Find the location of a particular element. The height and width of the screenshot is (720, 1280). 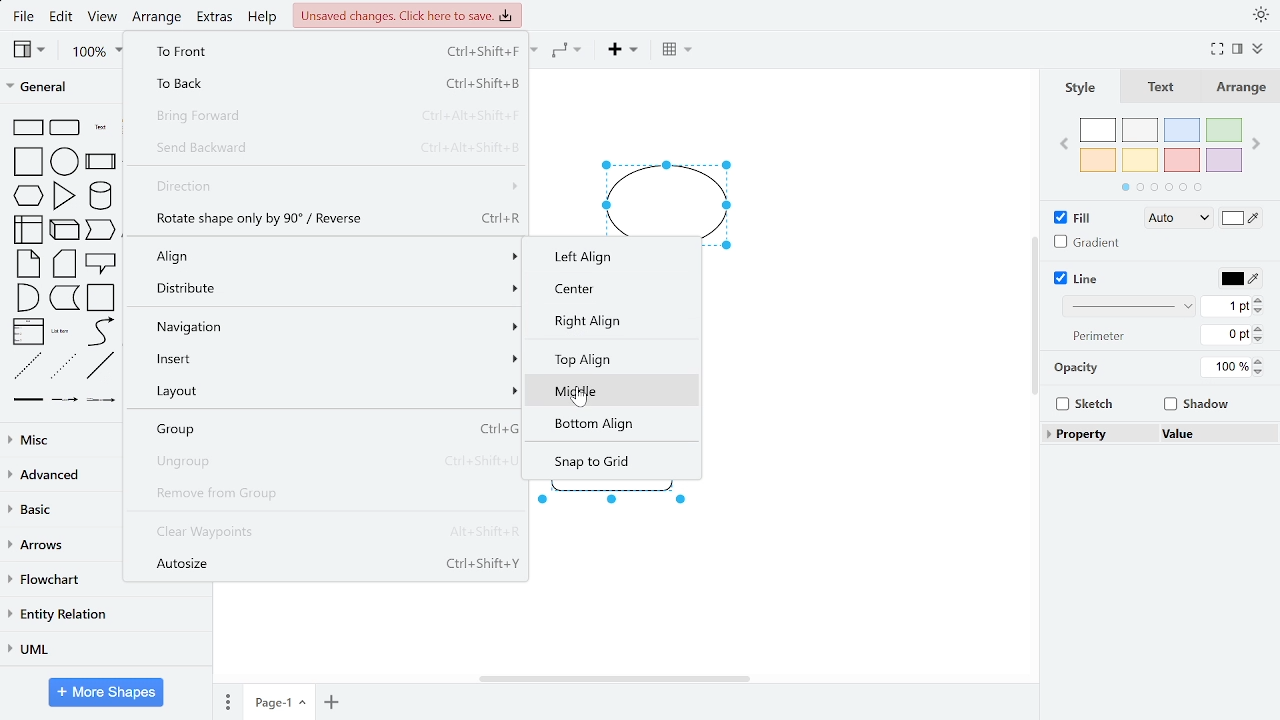

triangle is located at coordinates (64, 196).